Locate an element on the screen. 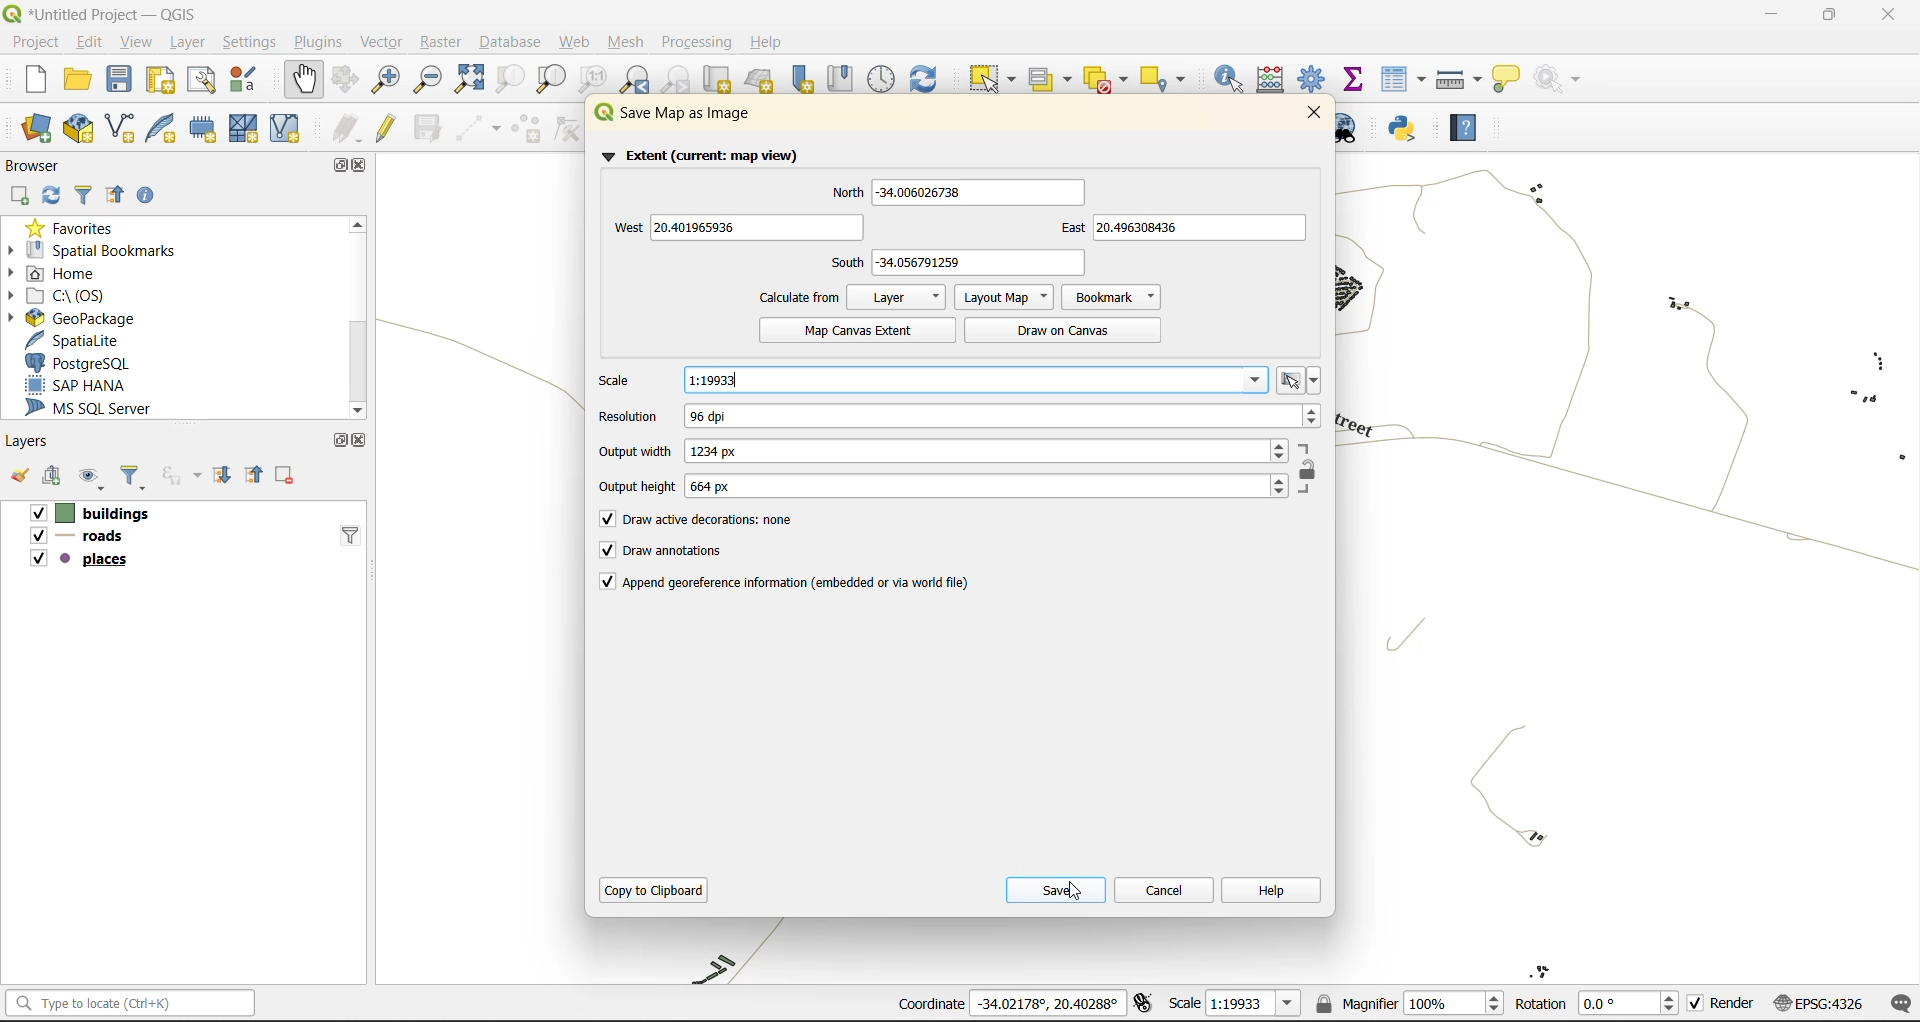 The image size is (1920, 1022). home is located at coordinates (58, 272).